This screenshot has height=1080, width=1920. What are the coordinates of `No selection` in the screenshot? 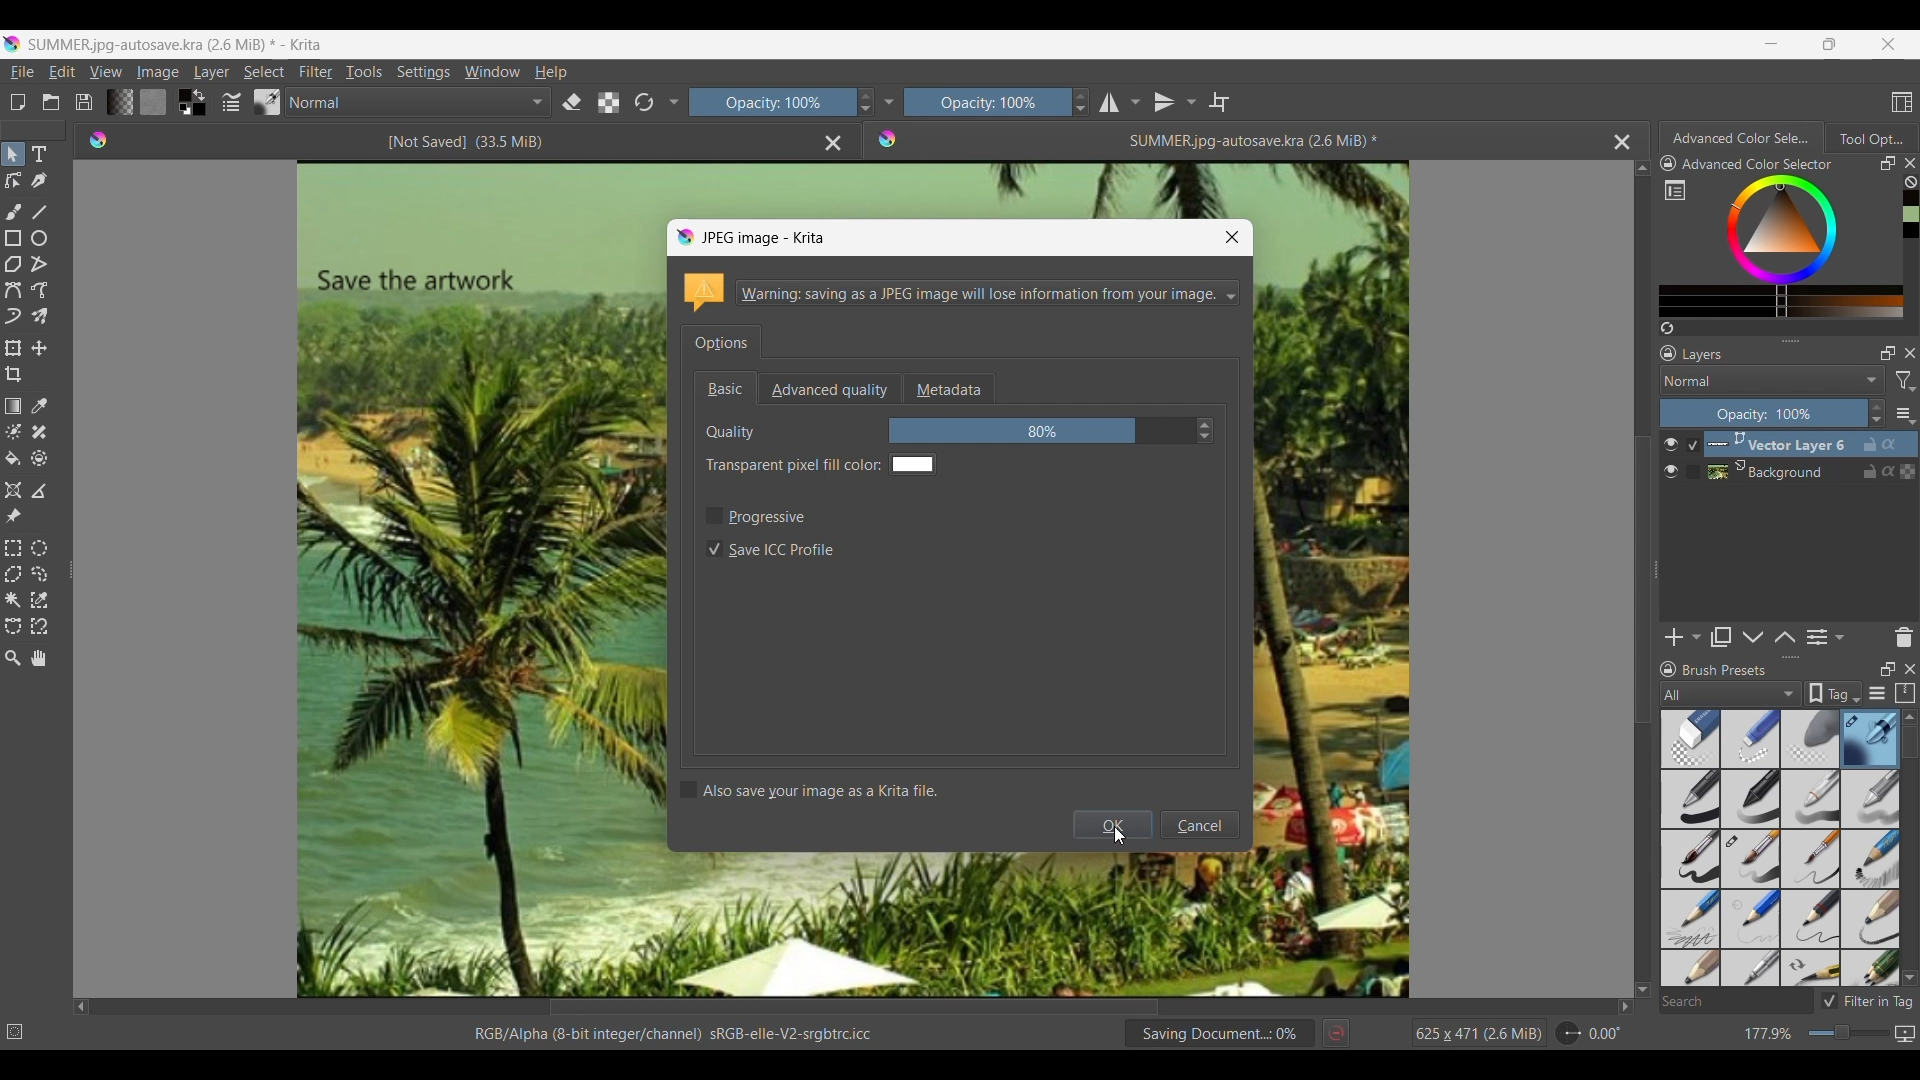 It's located at (15, 1032).